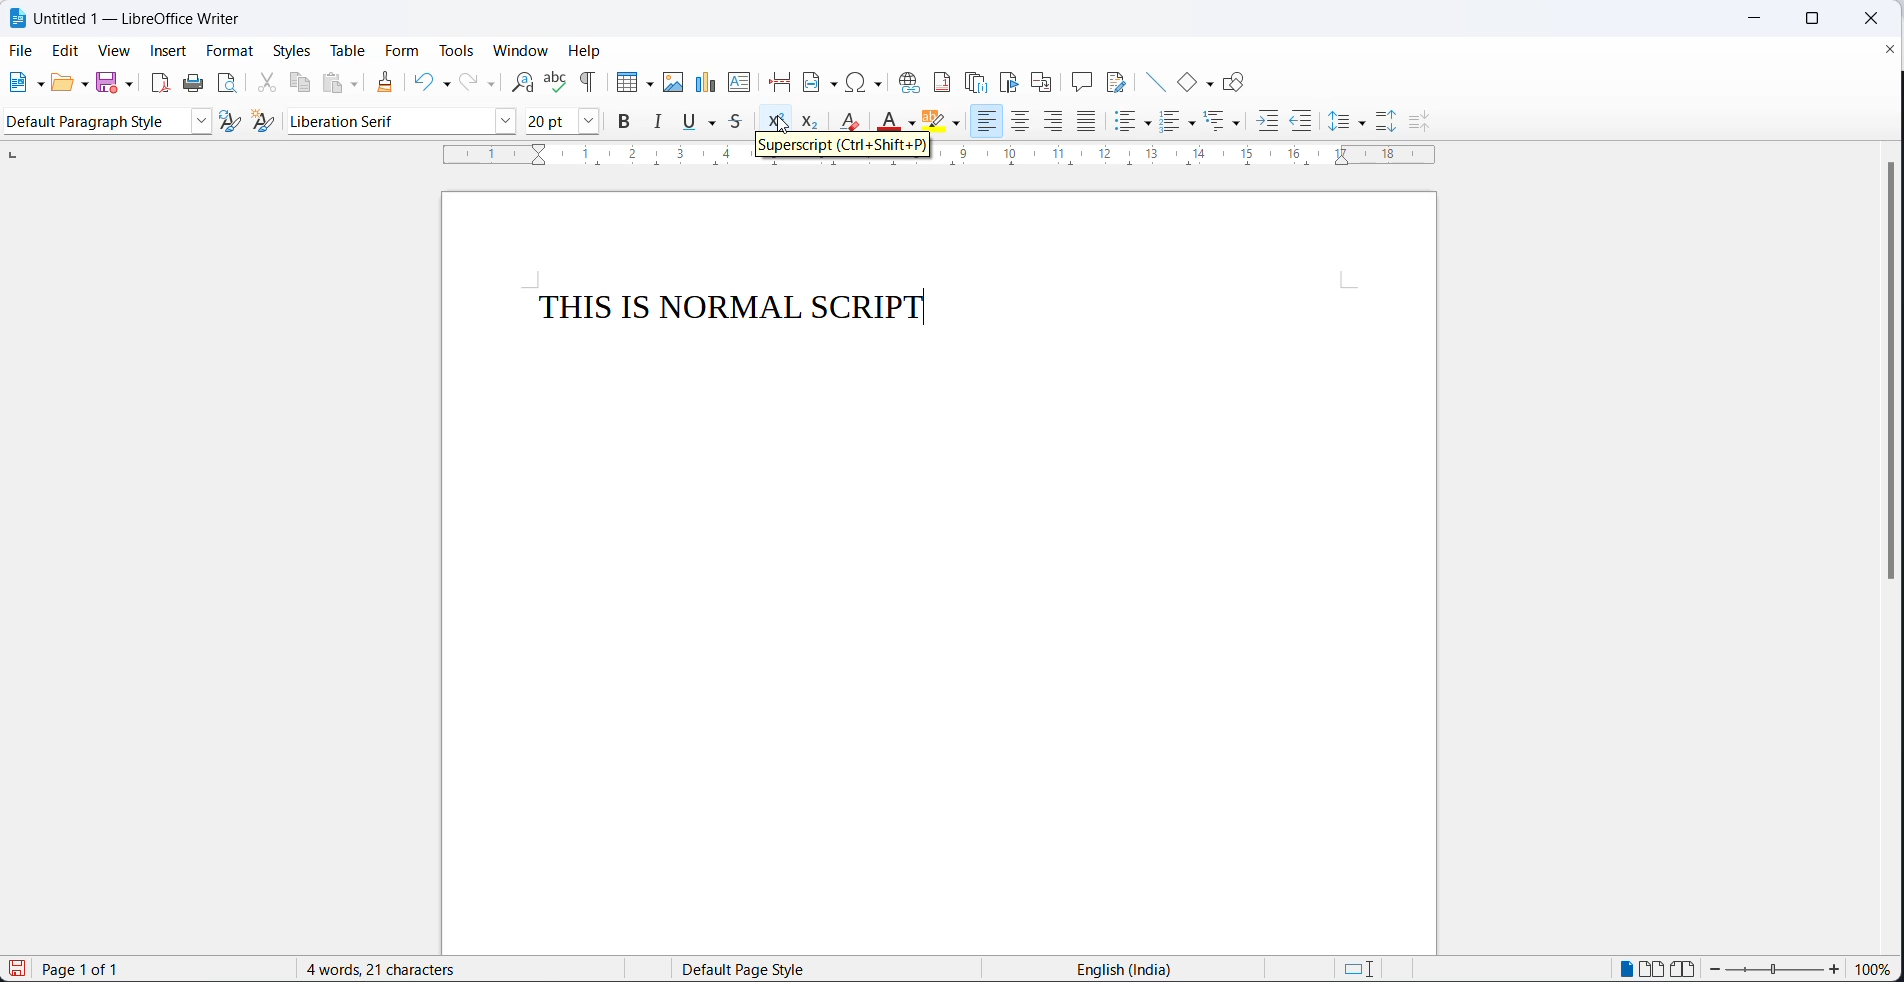 The image size is (1904, 982). Describe the element at coordinates (1224, 121) in the screenshot. I see `select outline format` at that location.